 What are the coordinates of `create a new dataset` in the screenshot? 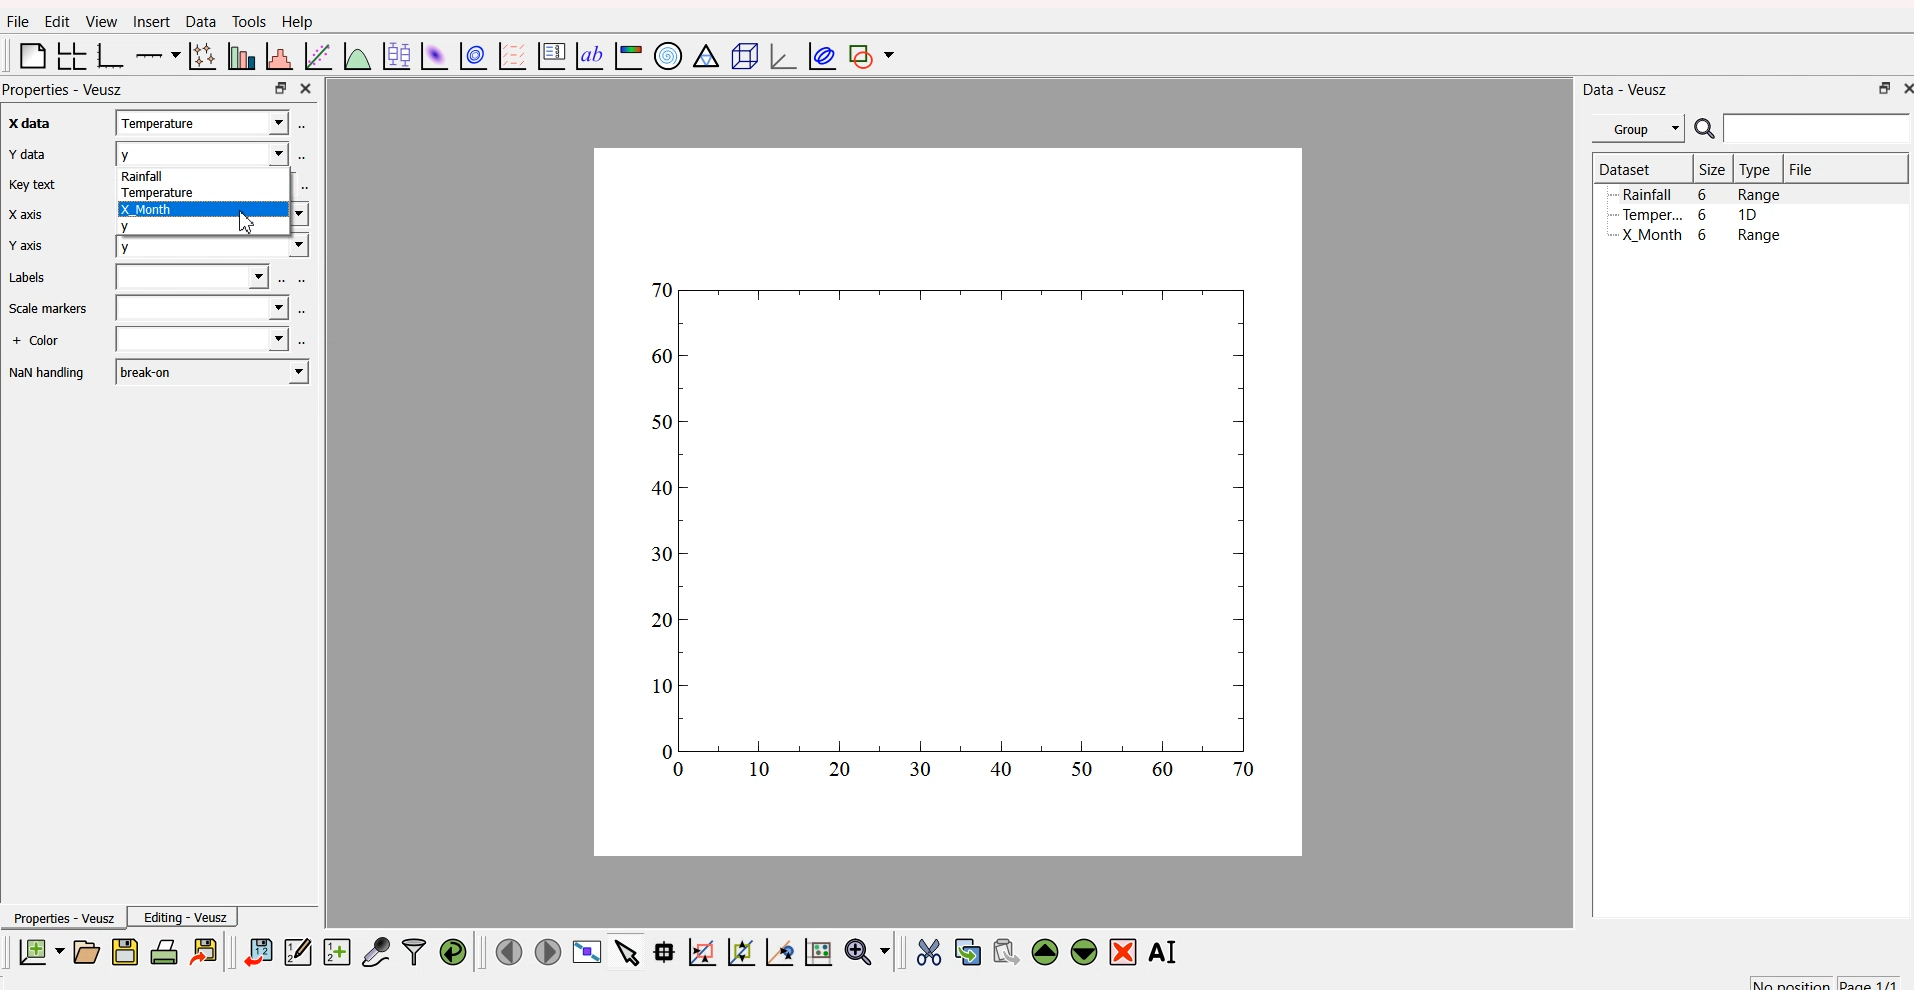 It's located at (336, 951).